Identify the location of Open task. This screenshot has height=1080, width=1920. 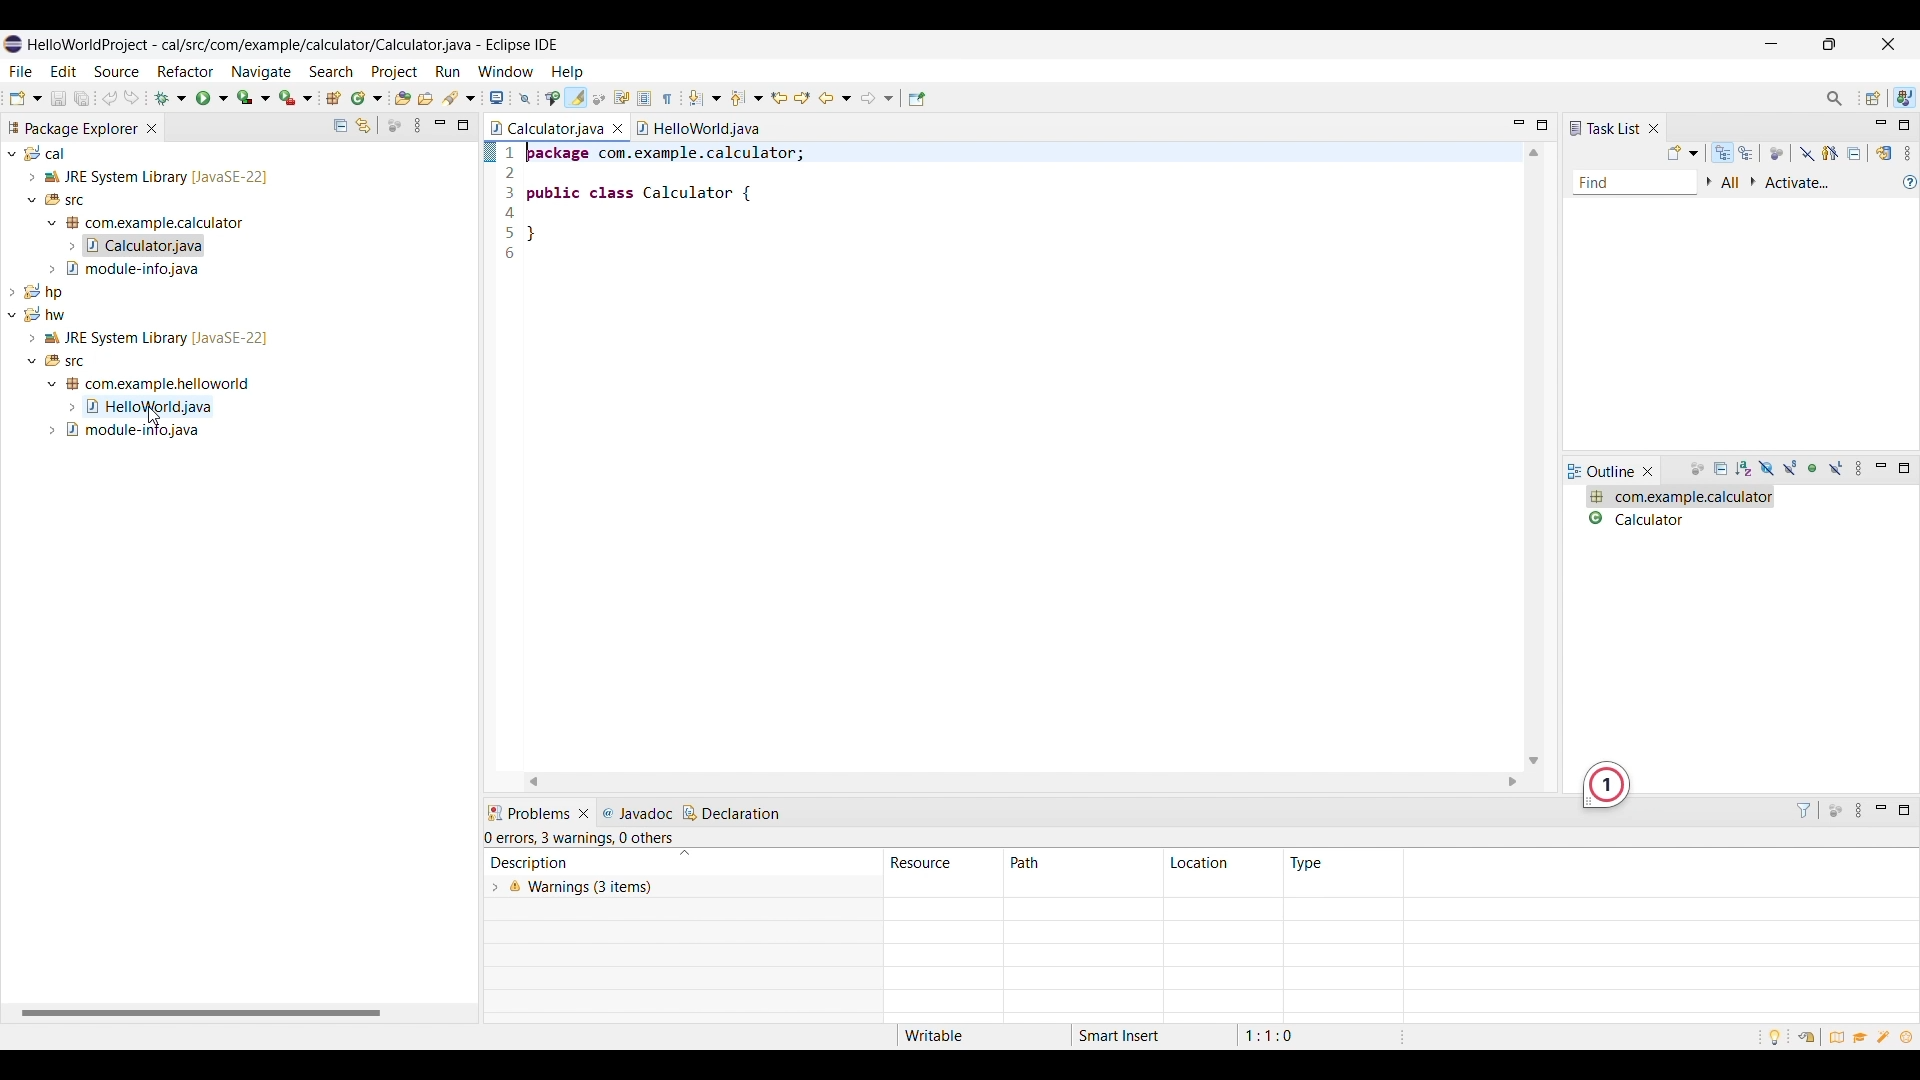
(426, 97).